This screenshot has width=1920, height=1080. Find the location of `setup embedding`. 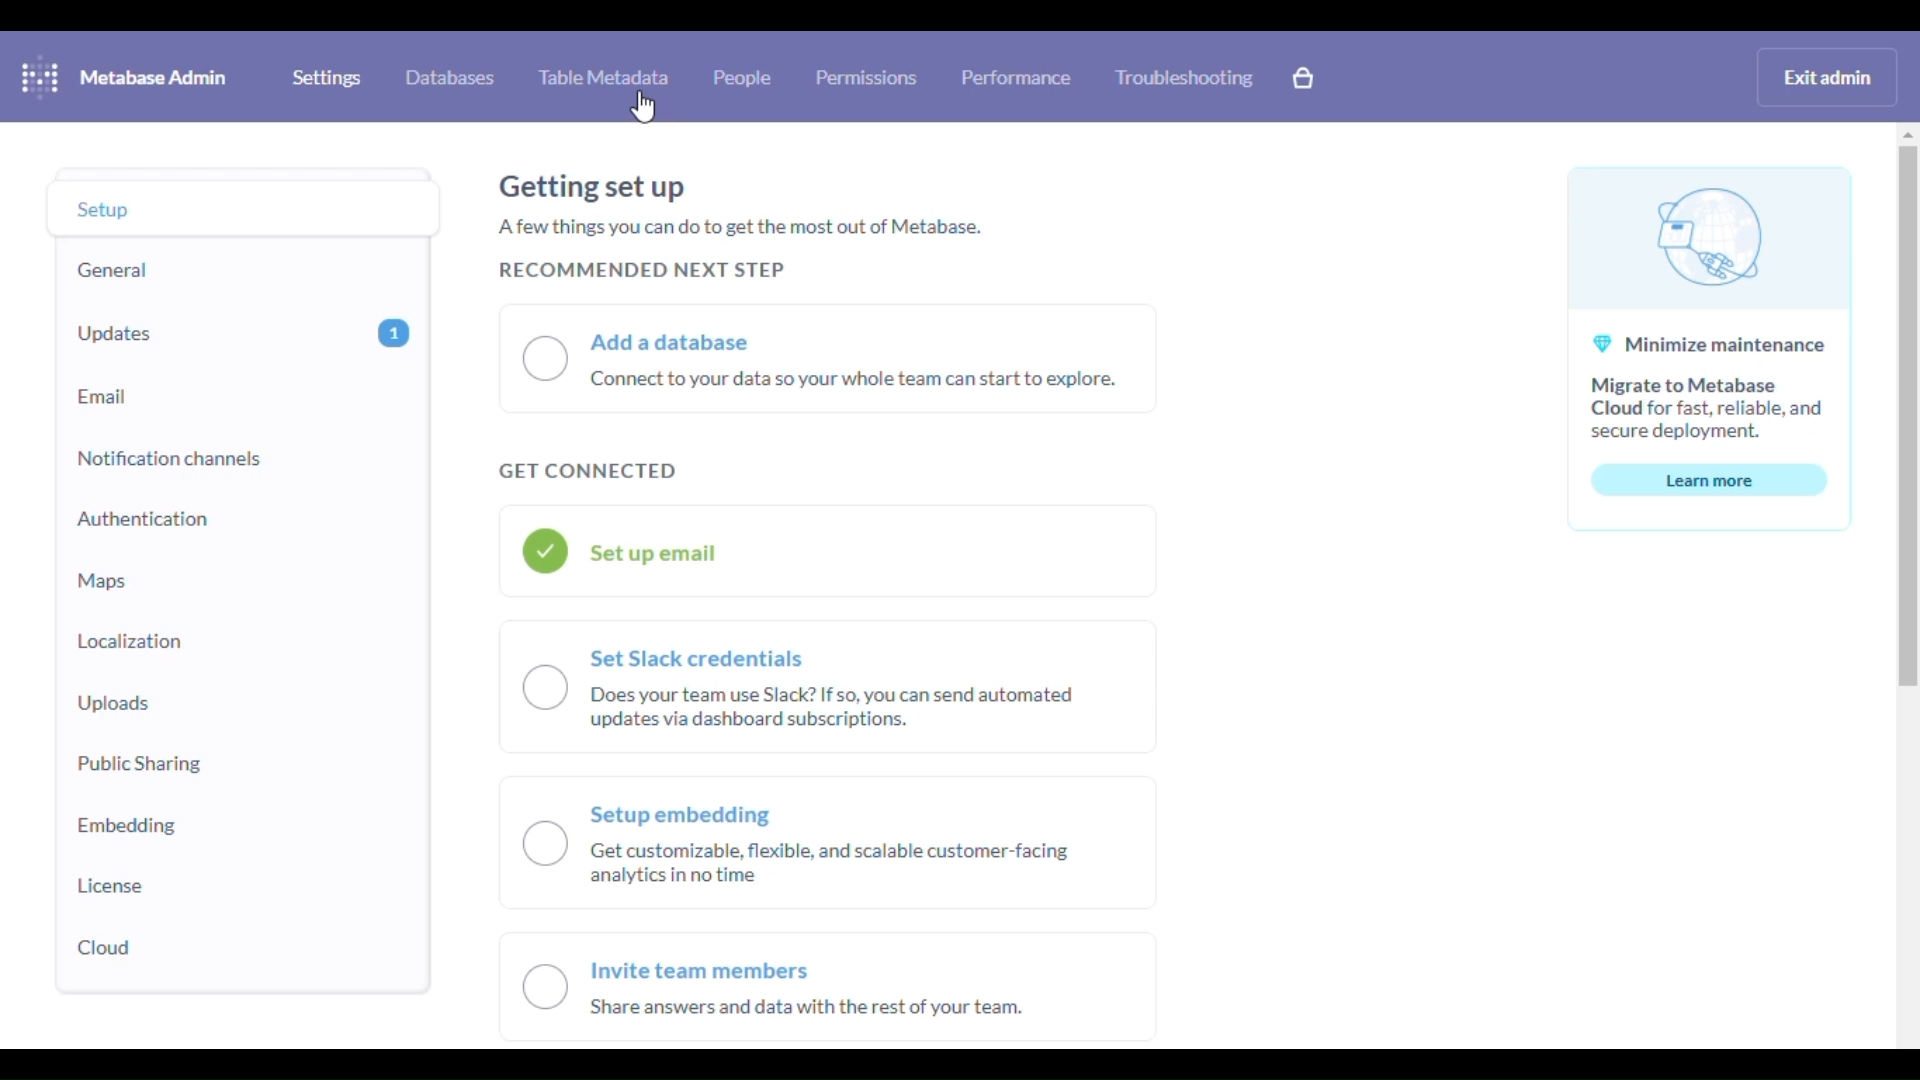

setup embedding is located at coordinates (829, 842).